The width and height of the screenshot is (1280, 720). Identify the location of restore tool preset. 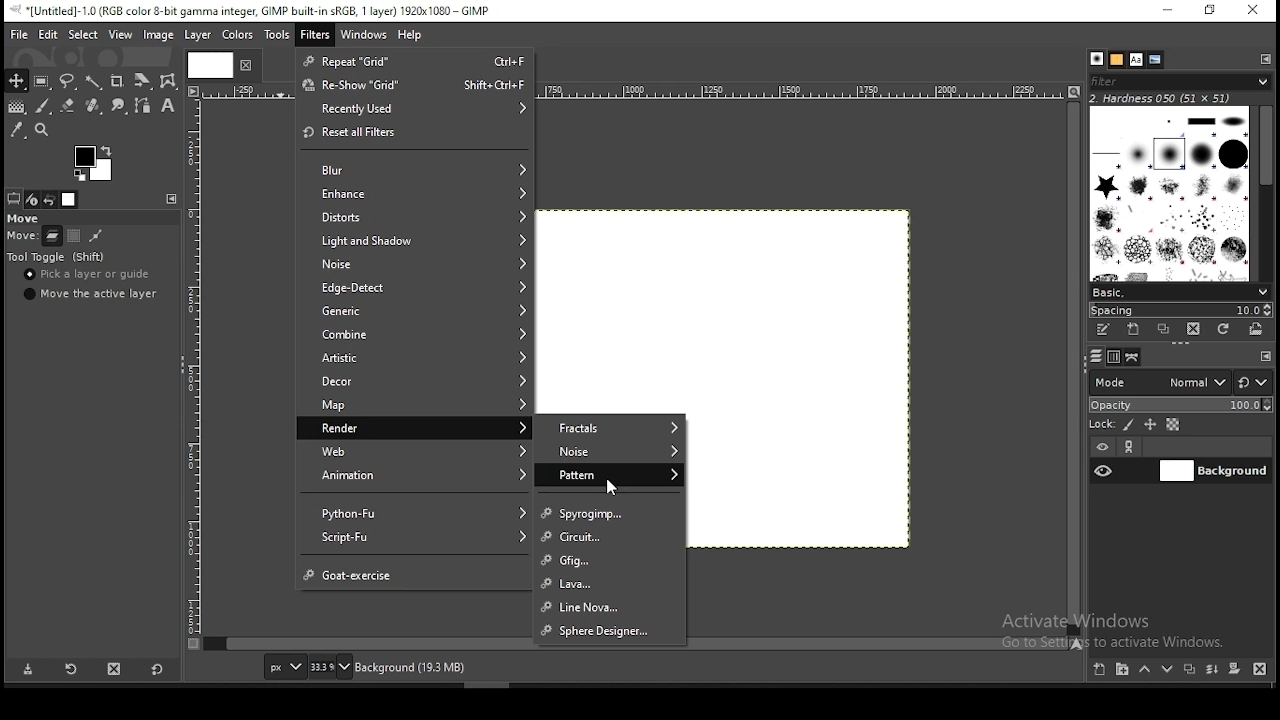
(75, 668).